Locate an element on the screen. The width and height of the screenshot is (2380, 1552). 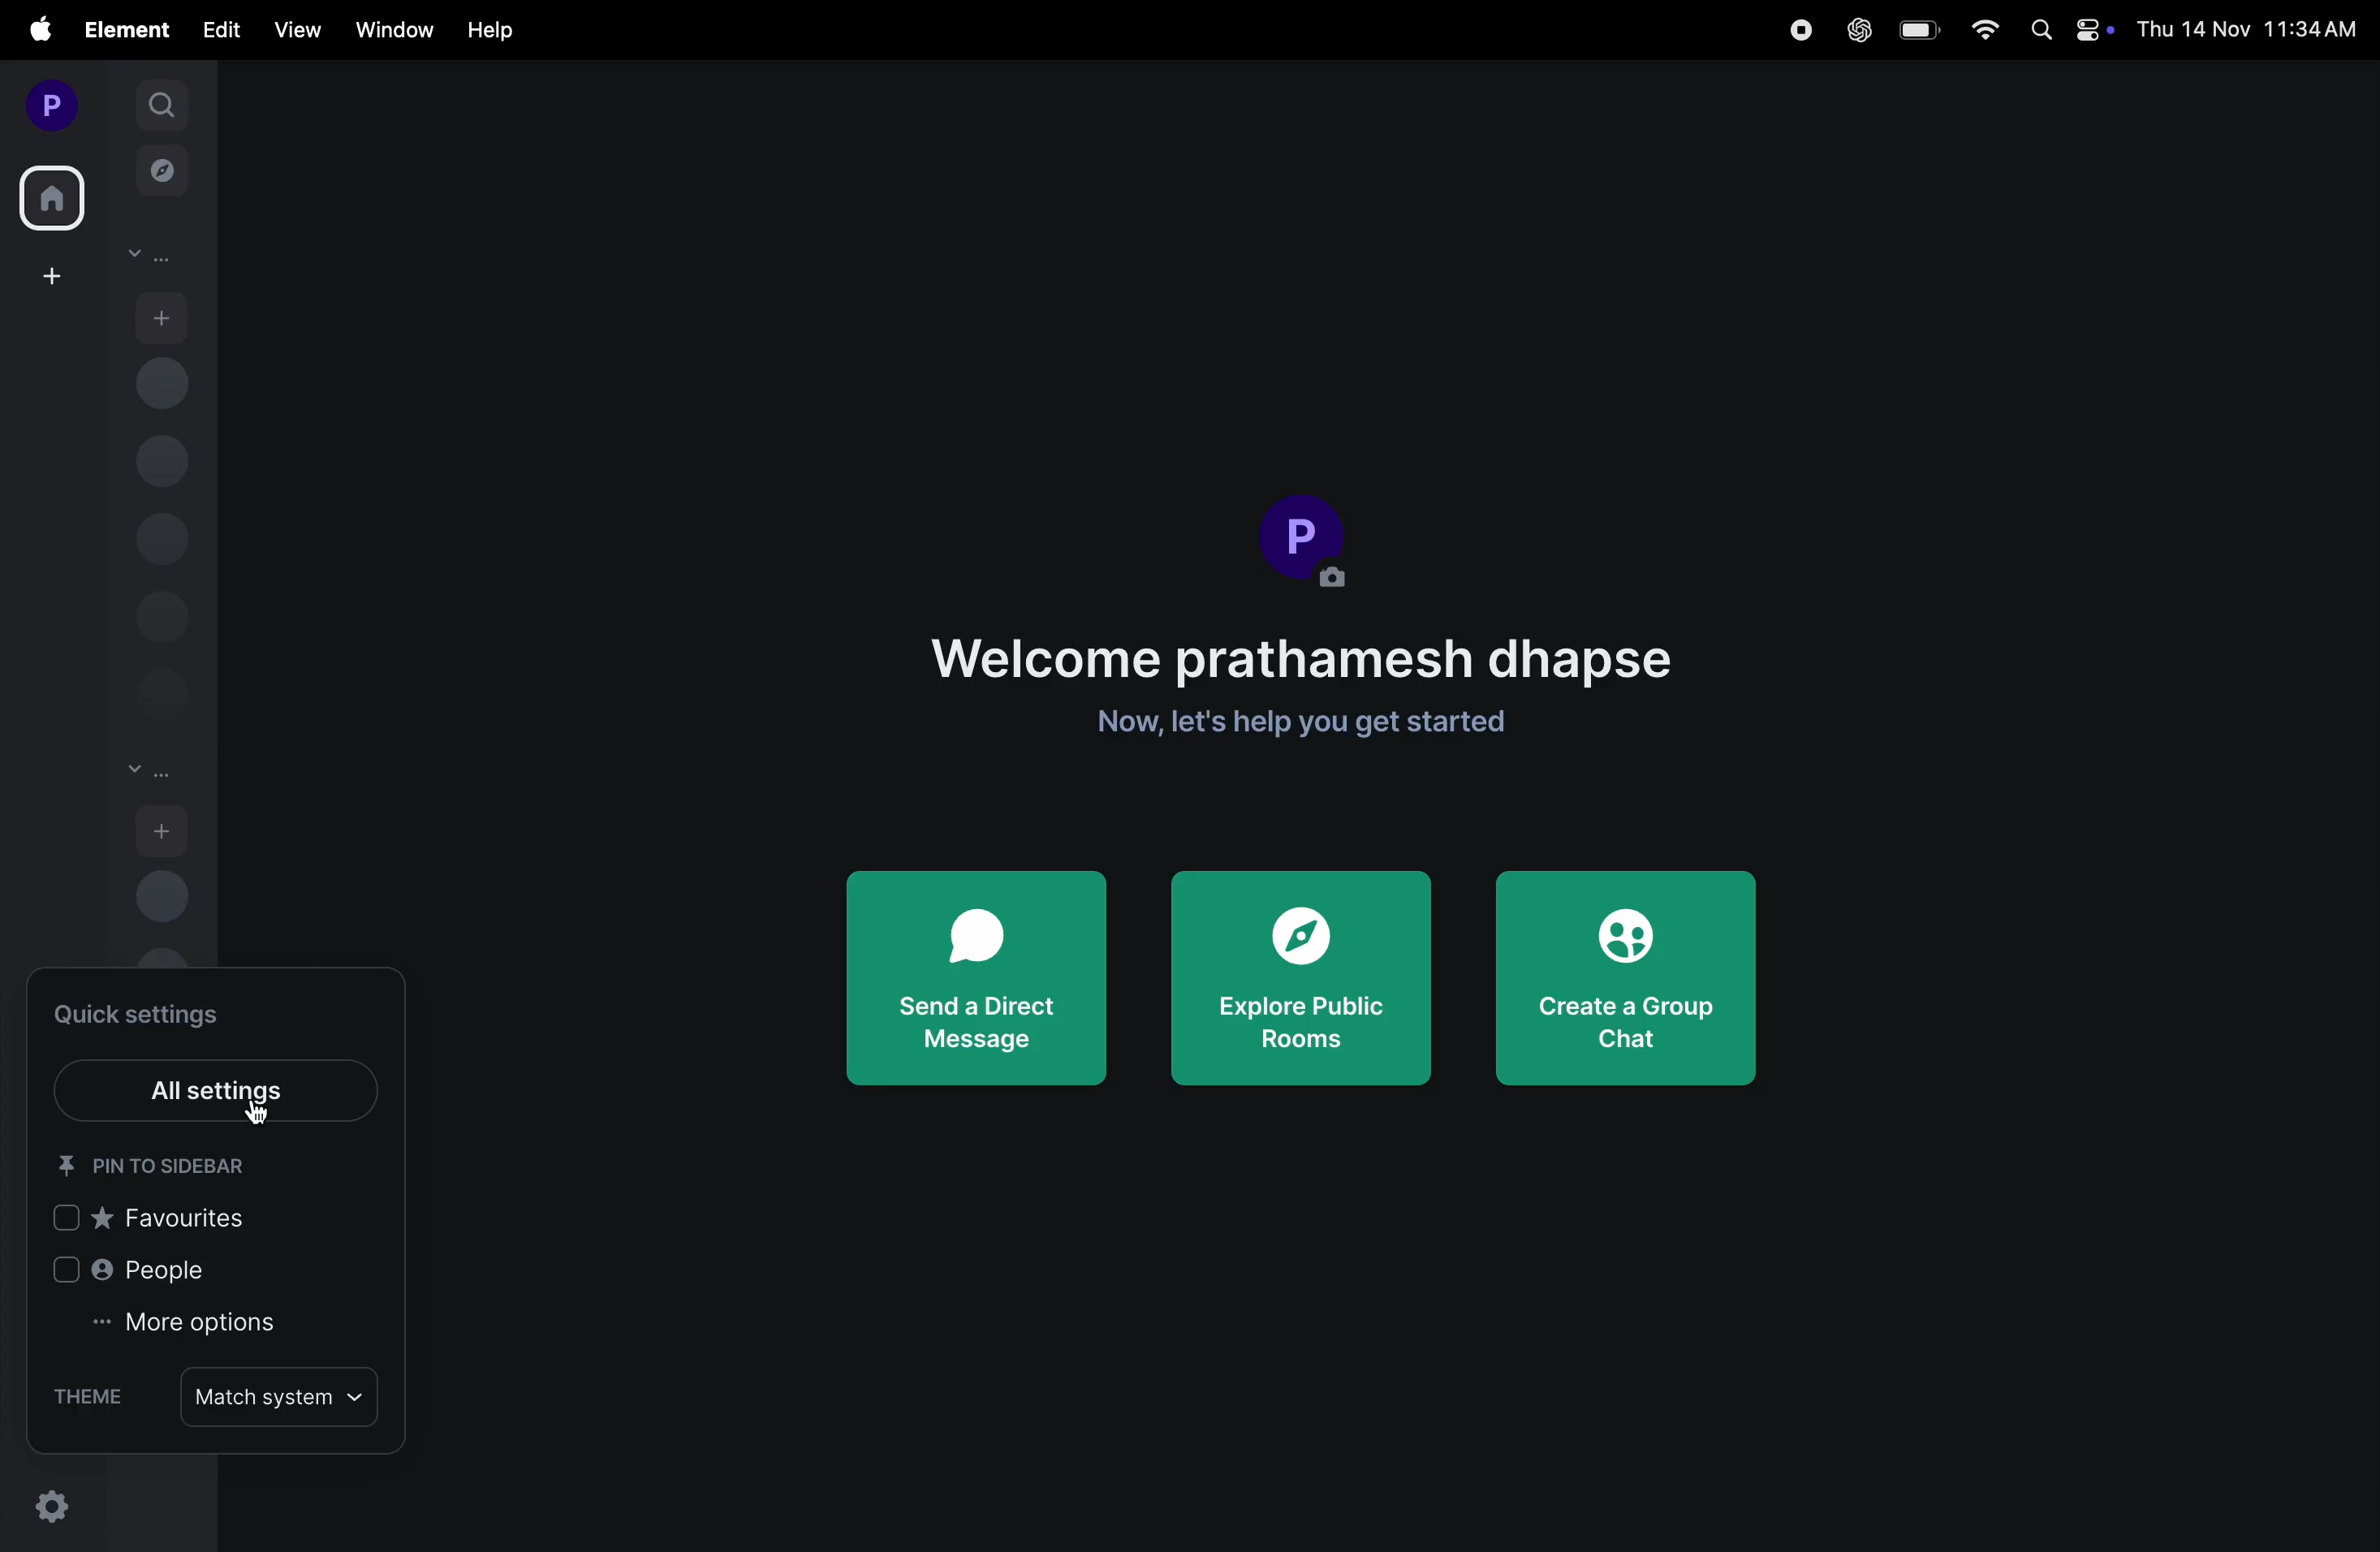
settings is located at coordinates (50, 1505).